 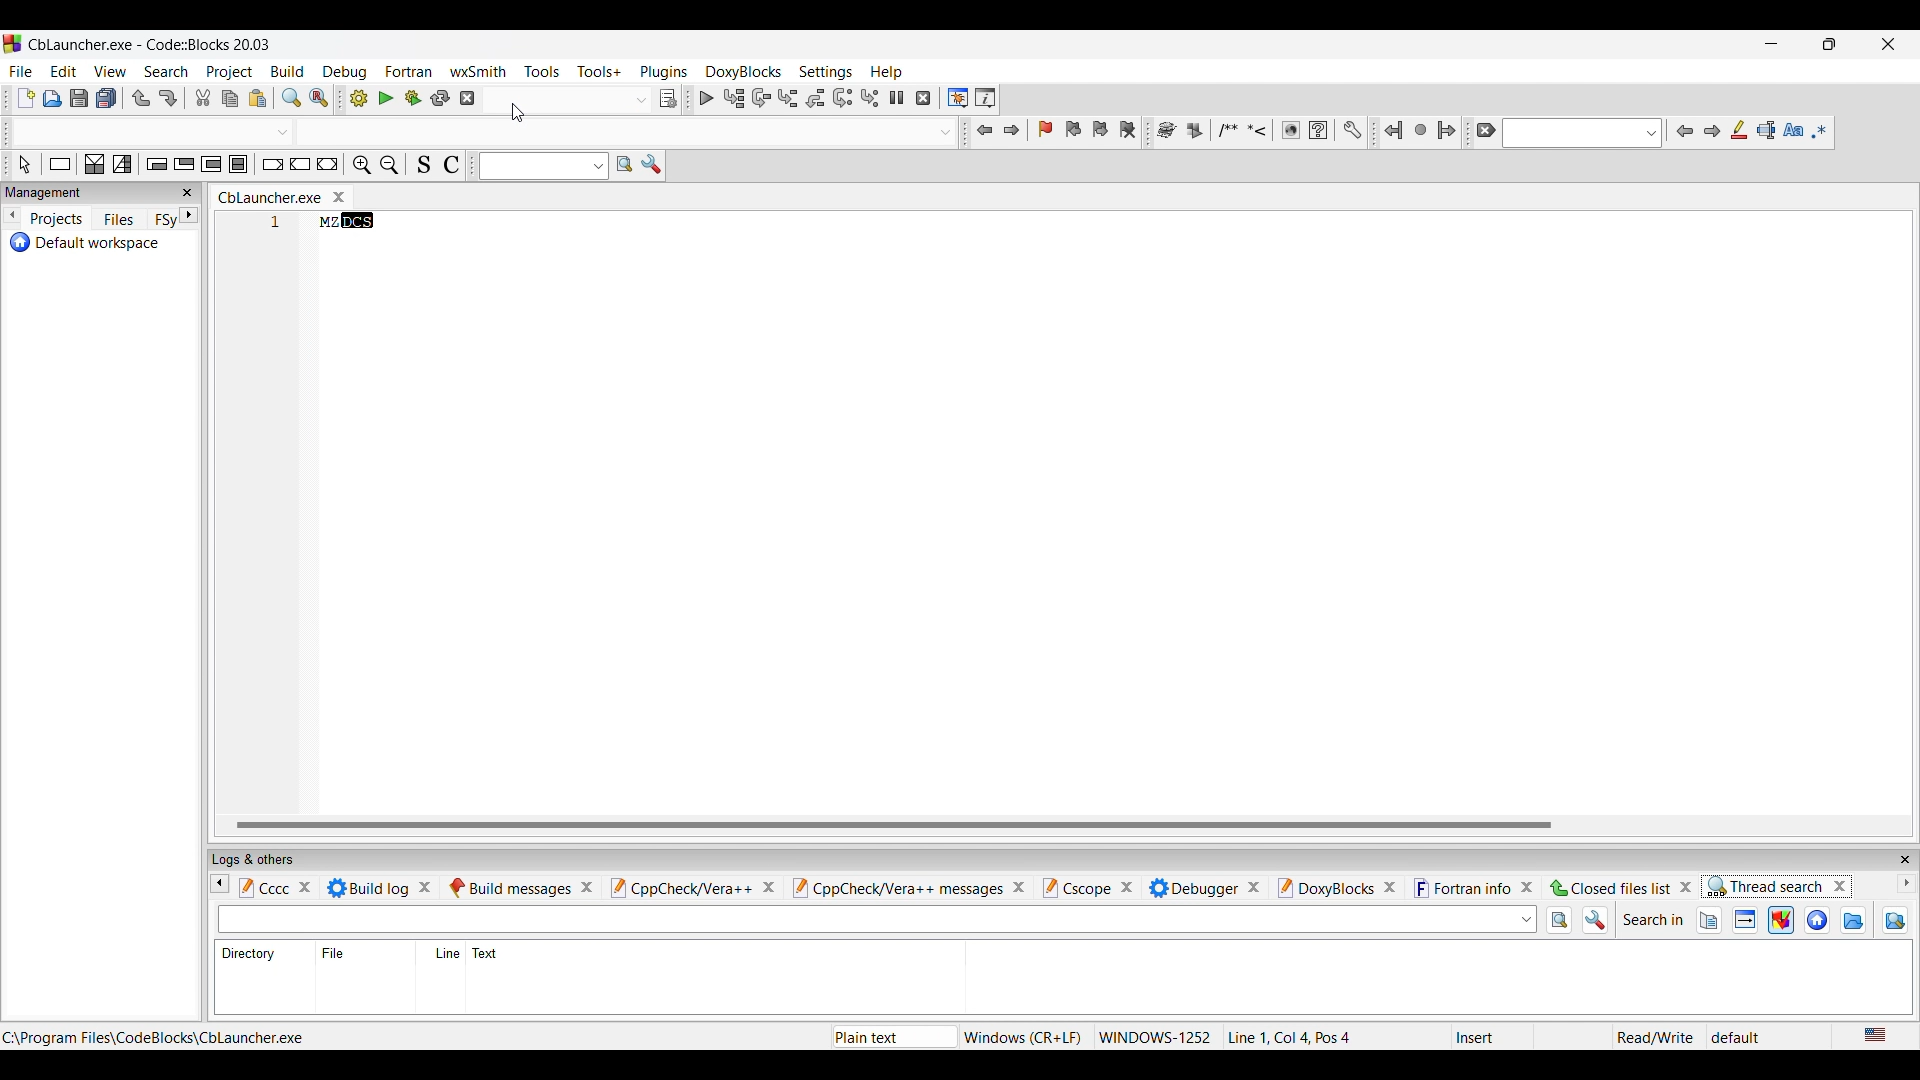 What do you see at coordinates (249, 953) in the screenshot?
I see `Directory column` at bounding box center [249, 953].